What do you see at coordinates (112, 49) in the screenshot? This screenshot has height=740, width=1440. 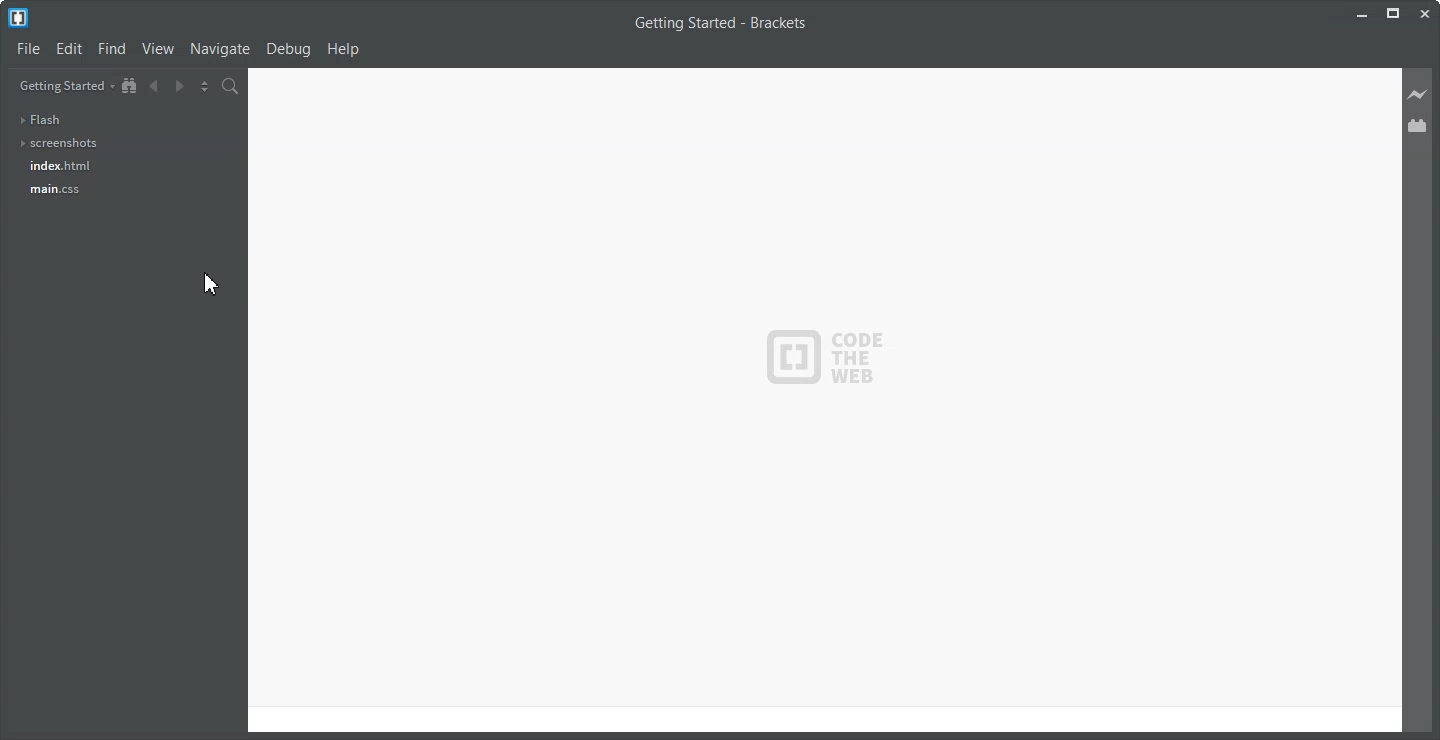 I see `Find` at bounding box center [112, 49].